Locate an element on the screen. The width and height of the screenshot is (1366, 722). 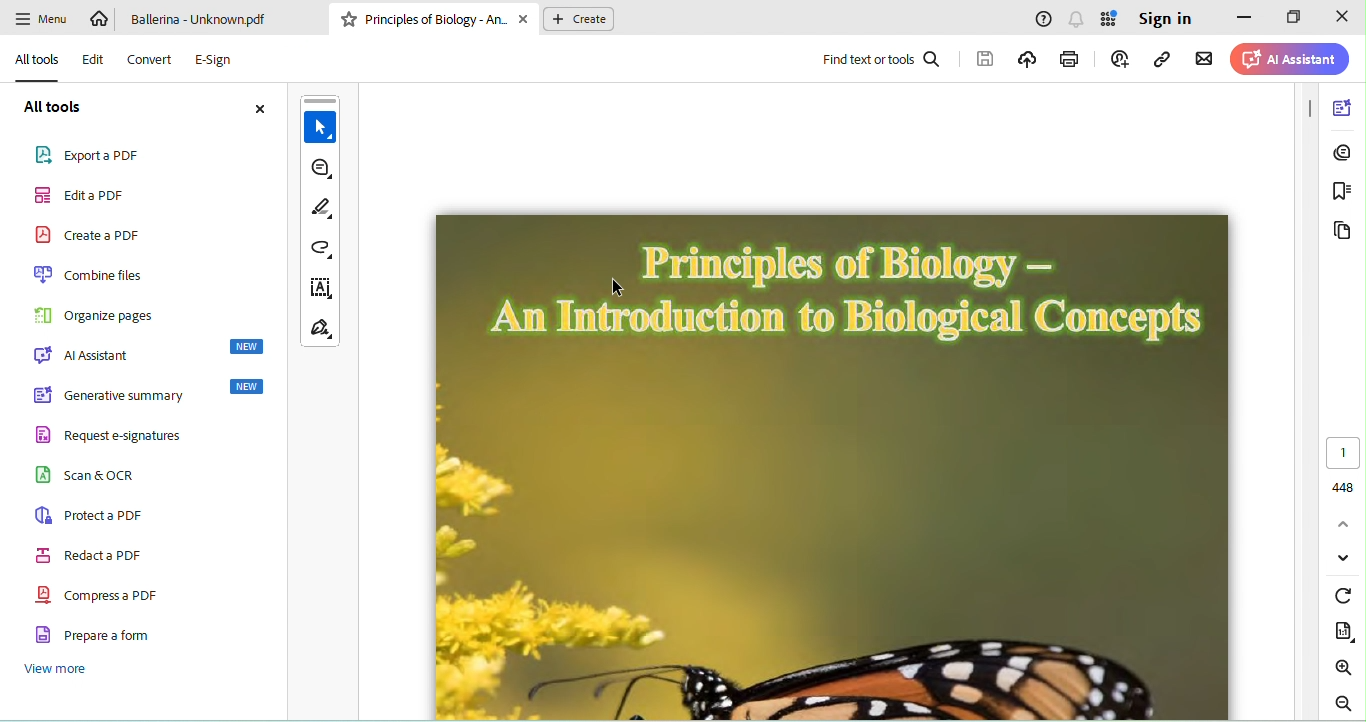
ai assistant     NEW is located at coordinates (152, 352).